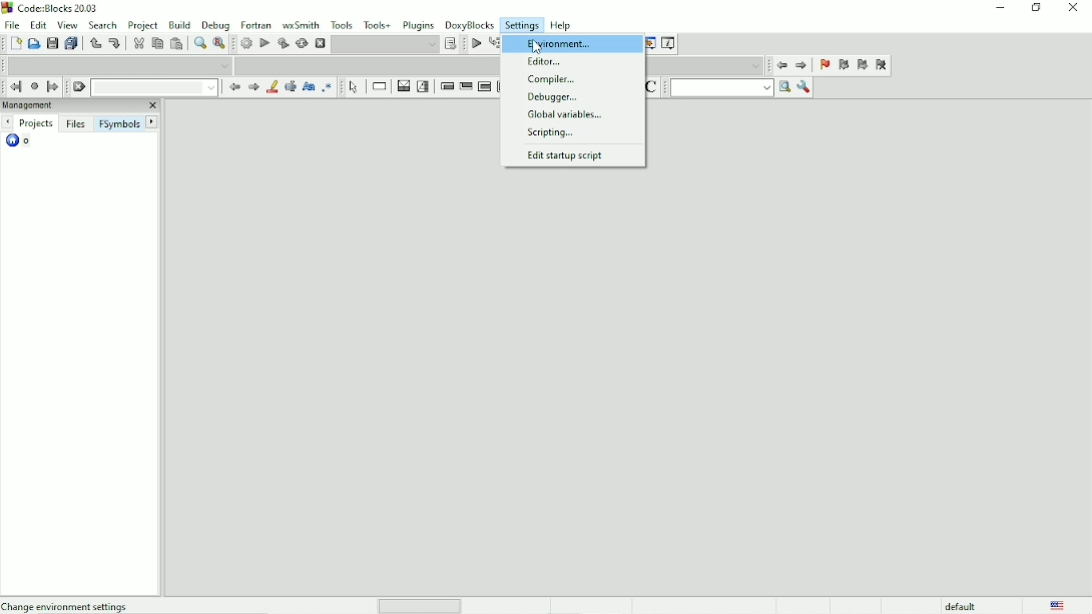  Describe the element at coordinates (419, 26) in the screenshot. I see `Plugins` at that location.